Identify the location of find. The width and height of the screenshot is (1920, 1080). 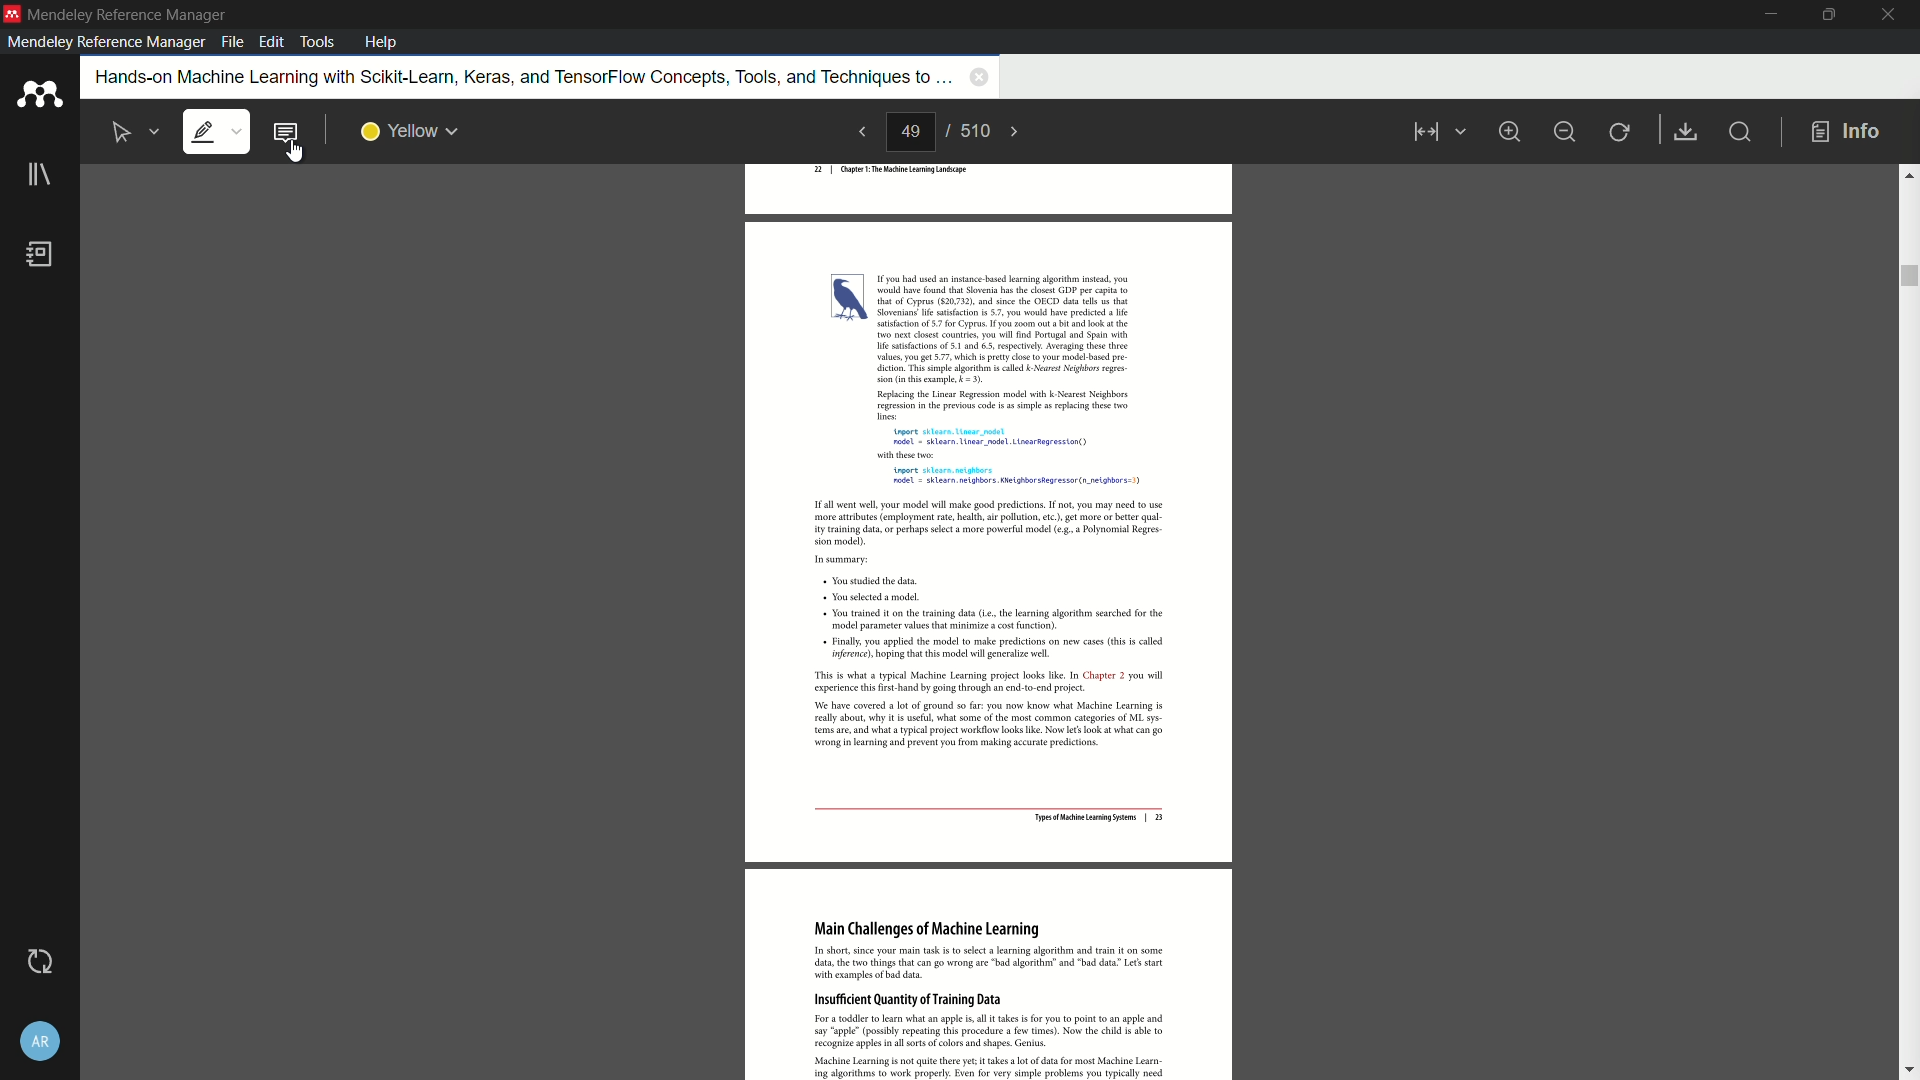
(1745, 134).